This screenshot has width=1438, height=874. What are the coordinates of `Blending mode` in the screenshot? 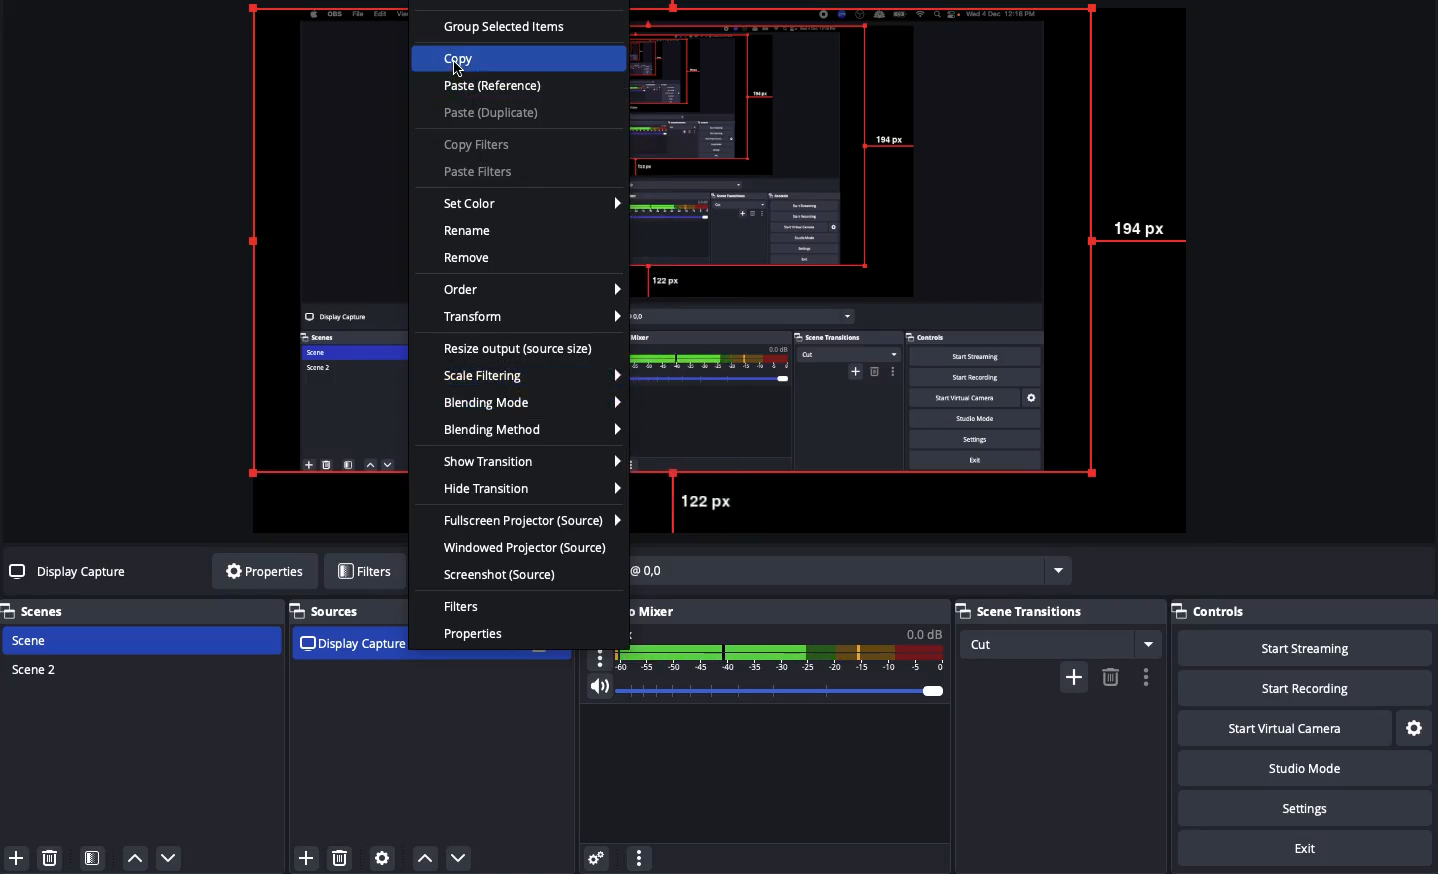 It's located at (534, 402).